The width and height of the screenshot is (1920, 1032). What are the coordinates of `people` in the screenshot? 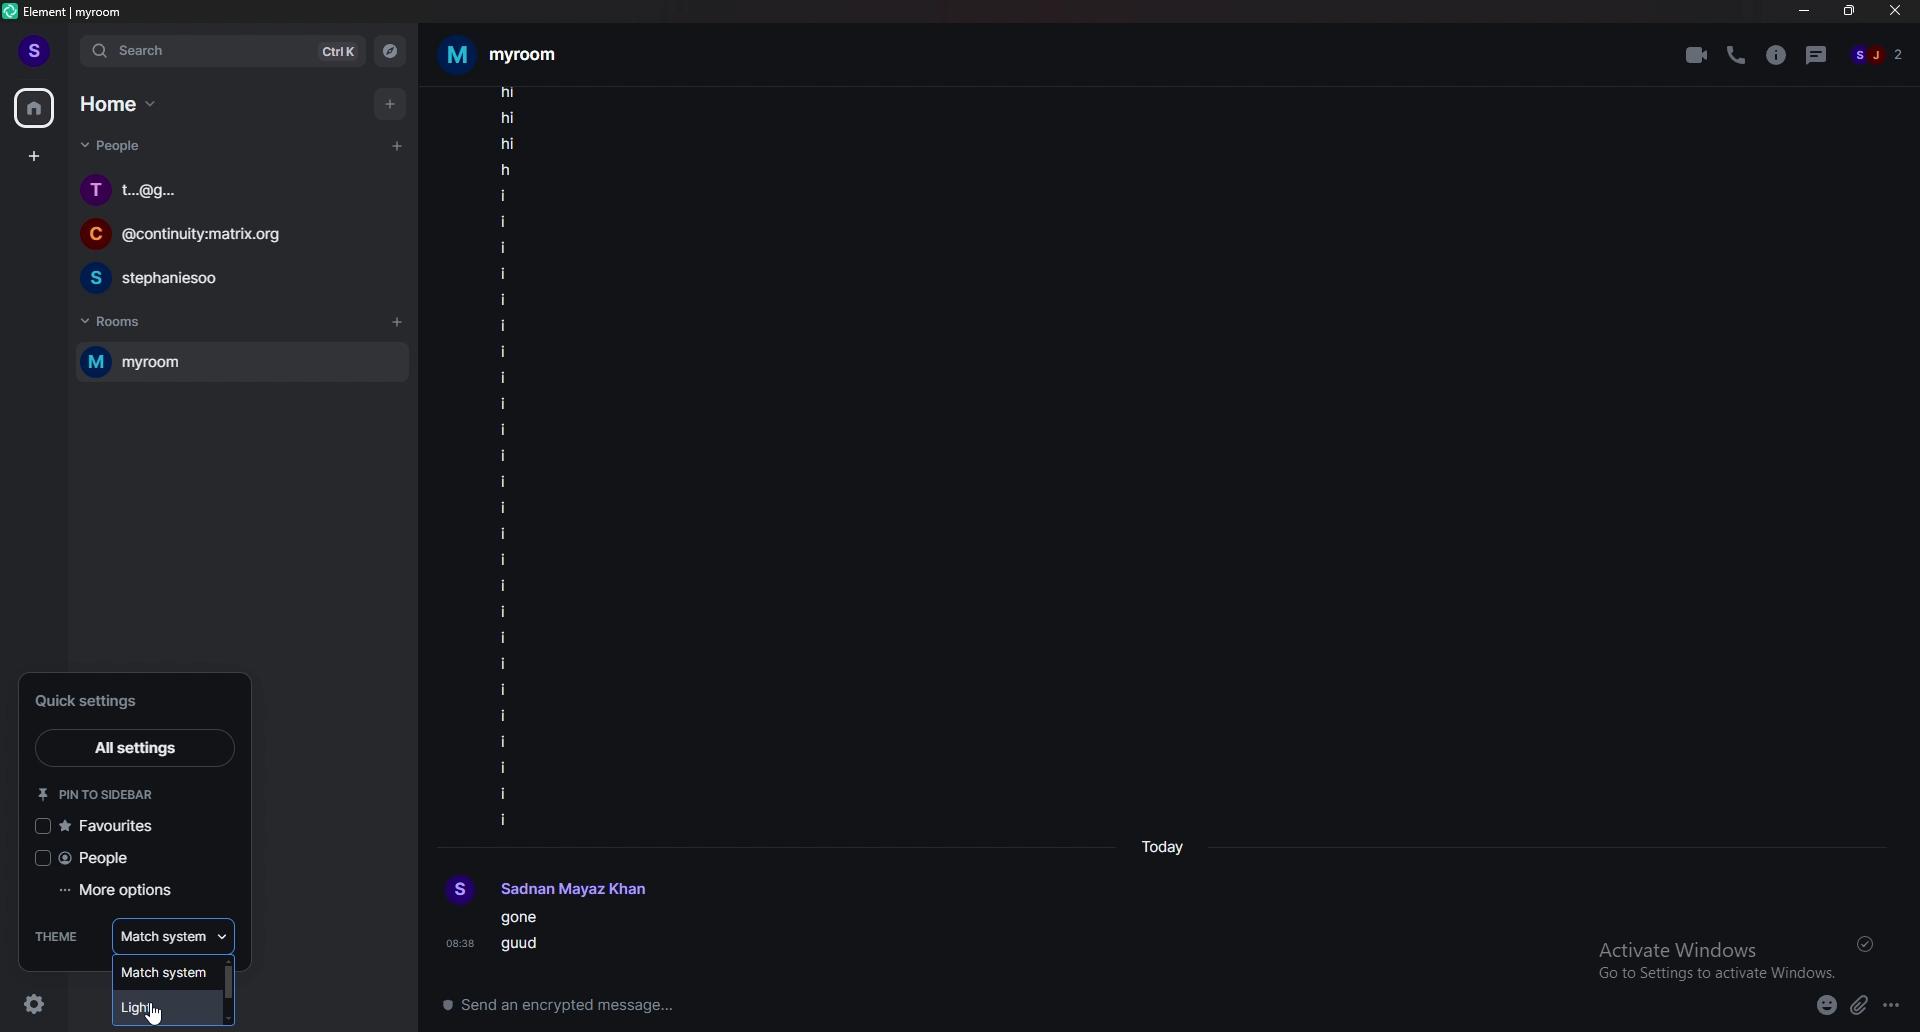 It's located at (127, 857).